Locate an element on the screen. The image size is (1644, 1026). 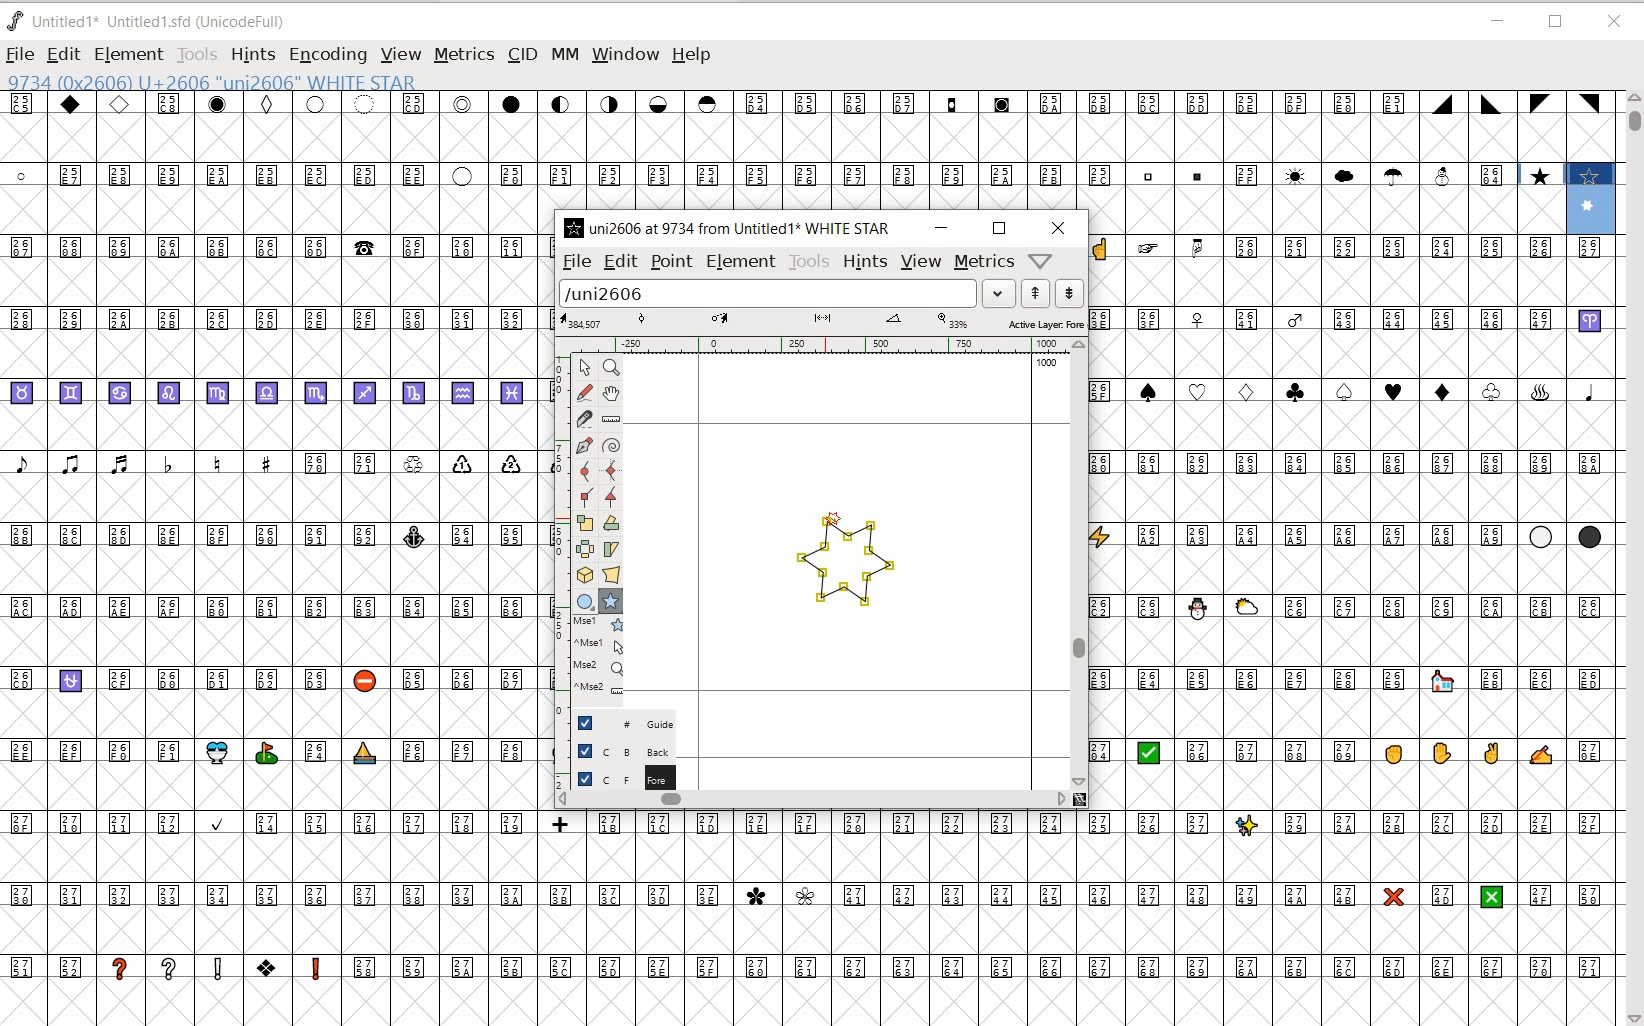
GLYPHY CHARACTERS & NUMBERS is located at coordinates (271, 618).